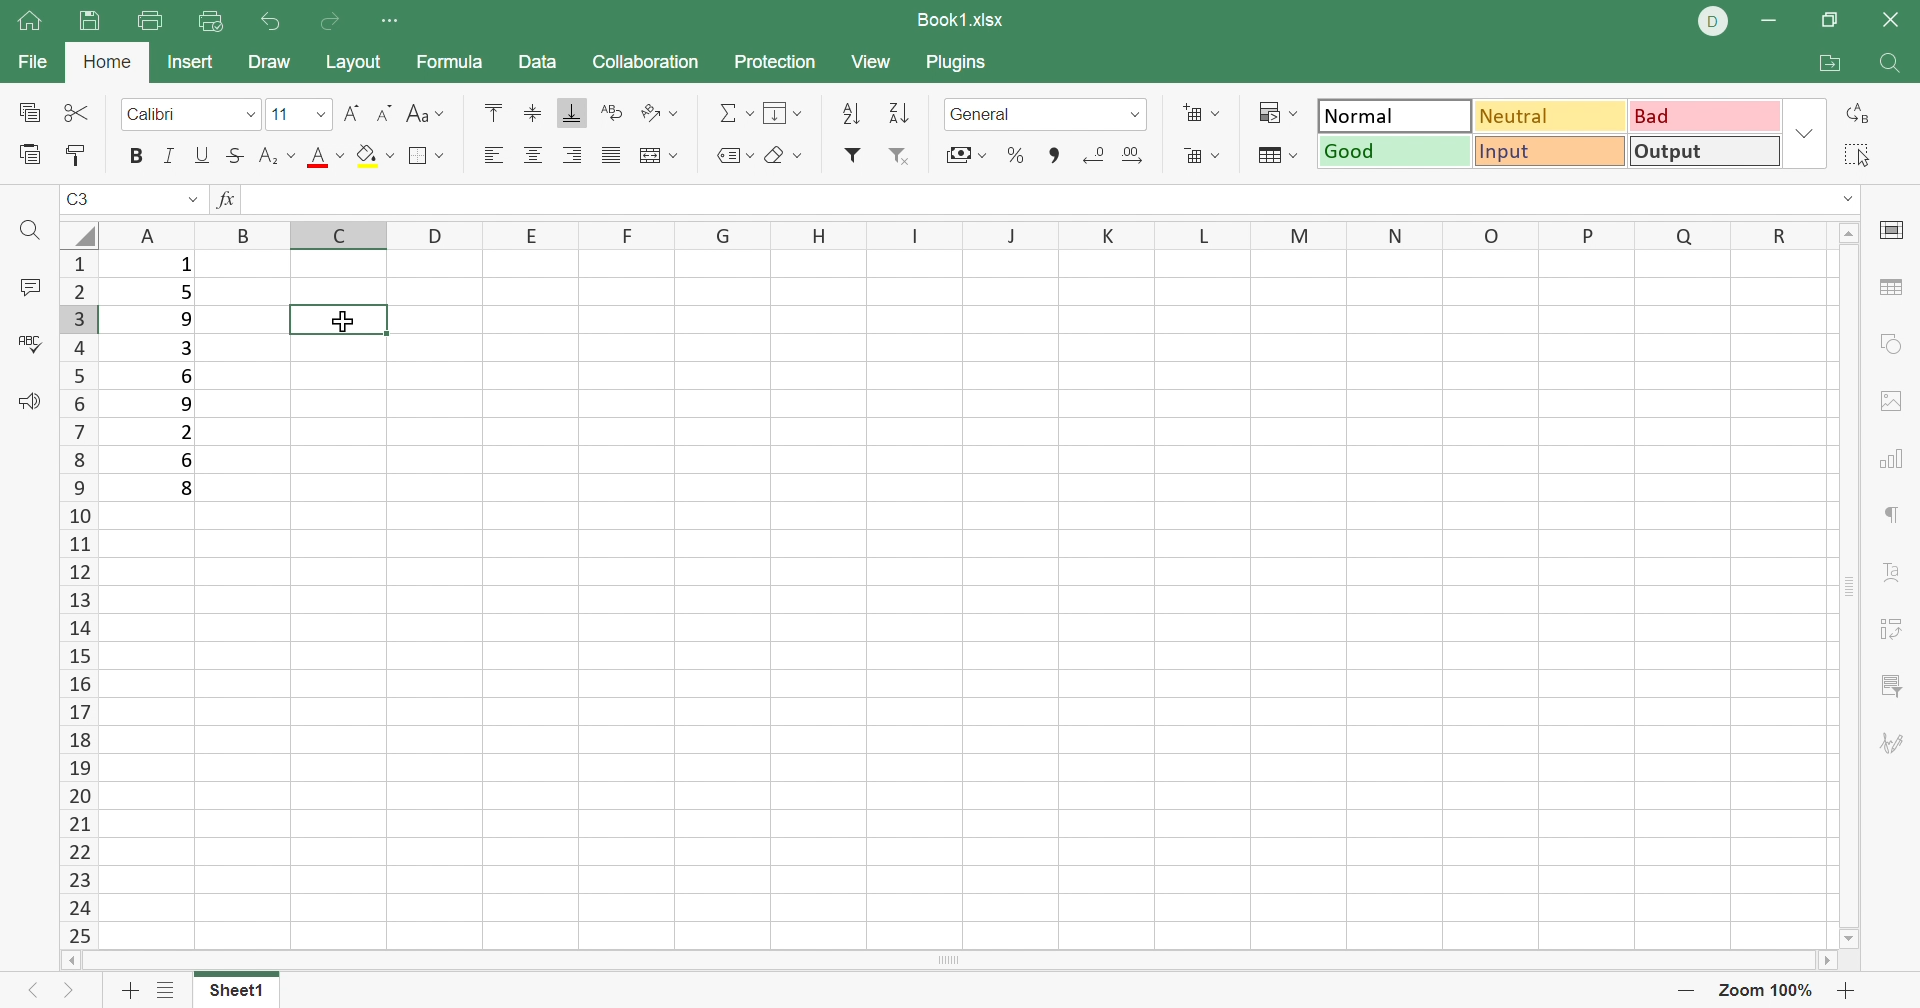  Describe the element at coordinates (187, 62) in the screenshot. I see `Insert` at that location.